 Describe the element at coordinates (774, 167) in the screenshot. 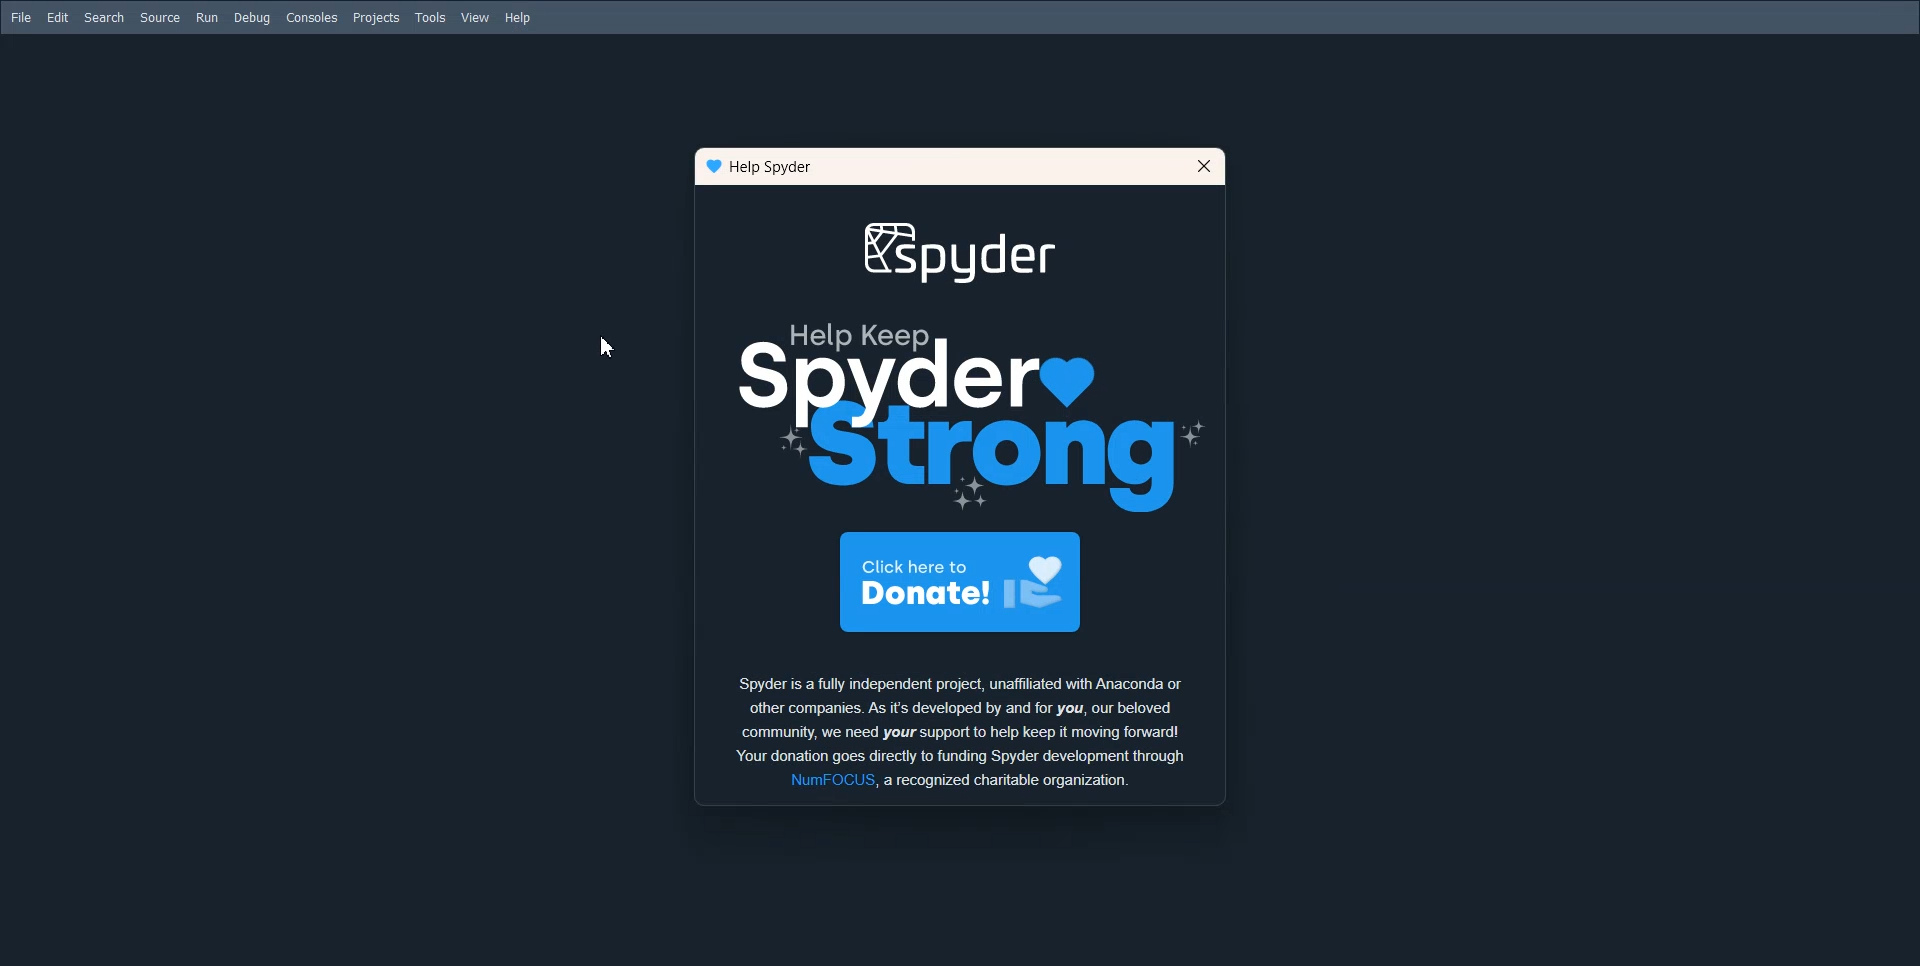

I see `Help Spyder` at that location.